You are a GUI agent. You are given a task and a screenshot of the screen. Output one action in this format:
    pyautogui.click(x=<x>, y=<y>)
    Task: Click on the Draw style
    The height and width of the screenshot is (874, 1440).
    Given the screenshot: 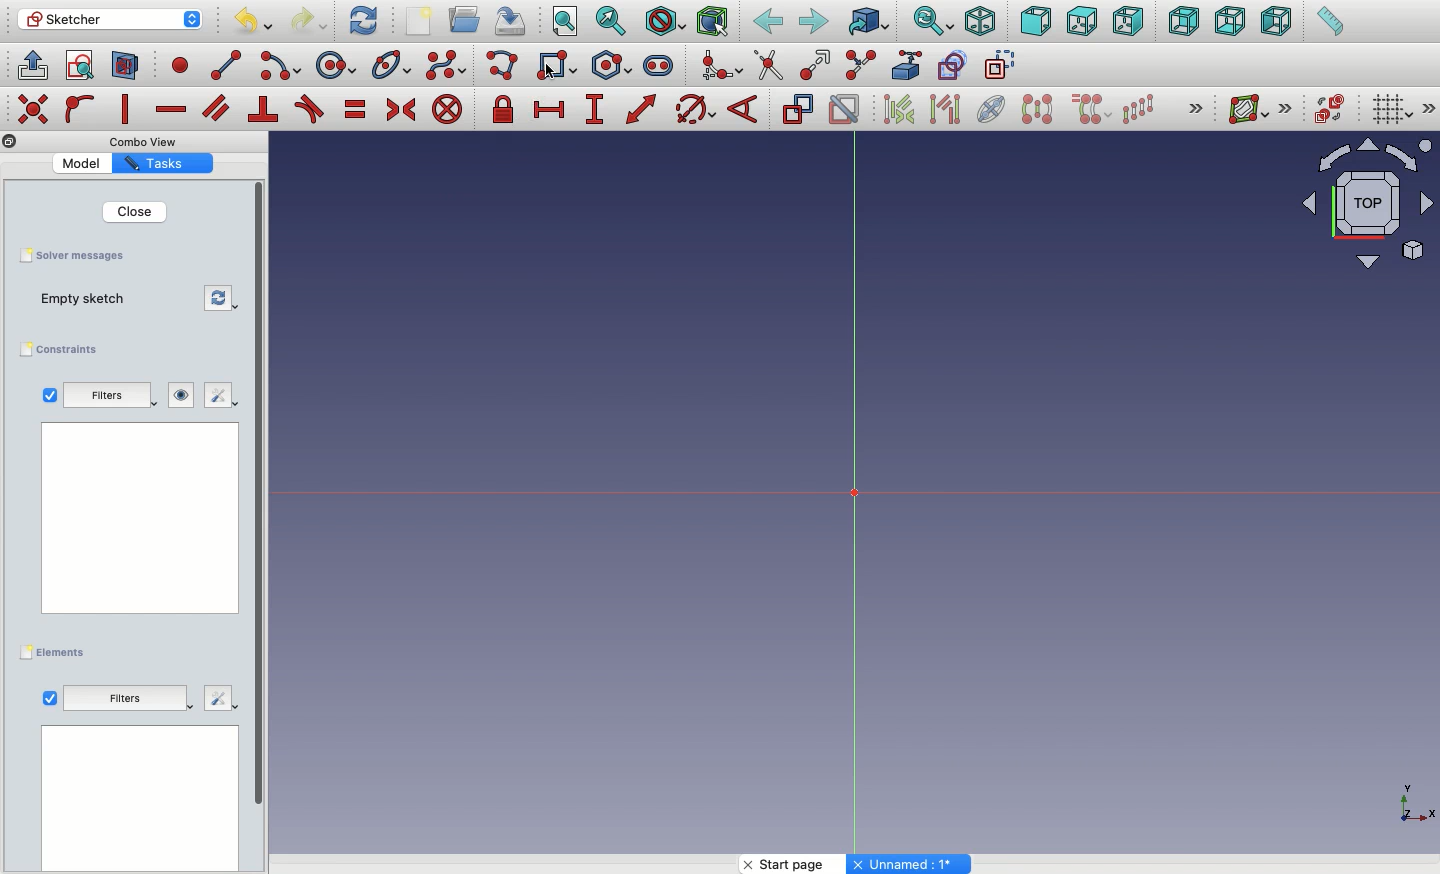 What is the action you would take?
    pyautogui.click(x=664, y=22)
    